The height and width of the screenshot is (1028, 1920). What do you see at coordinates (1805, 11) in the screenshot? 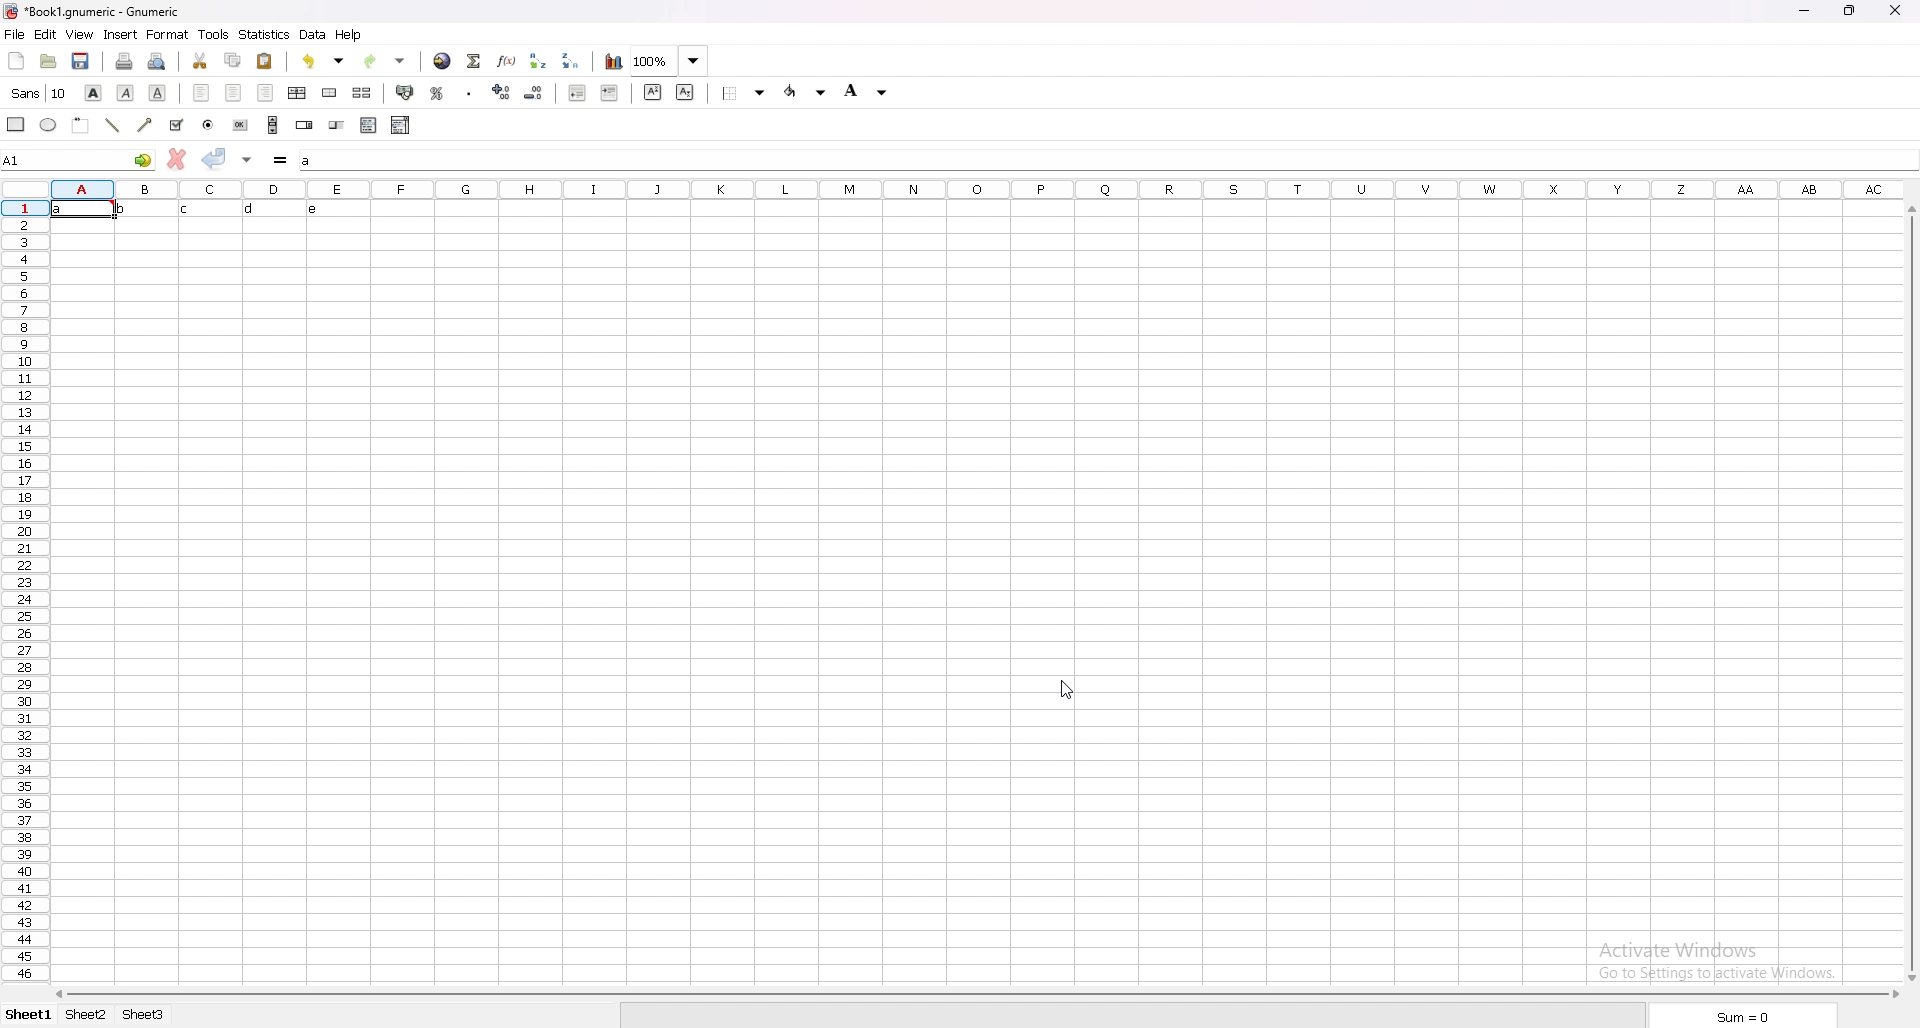
I see `minimize` at bounding box center [1805, 11].